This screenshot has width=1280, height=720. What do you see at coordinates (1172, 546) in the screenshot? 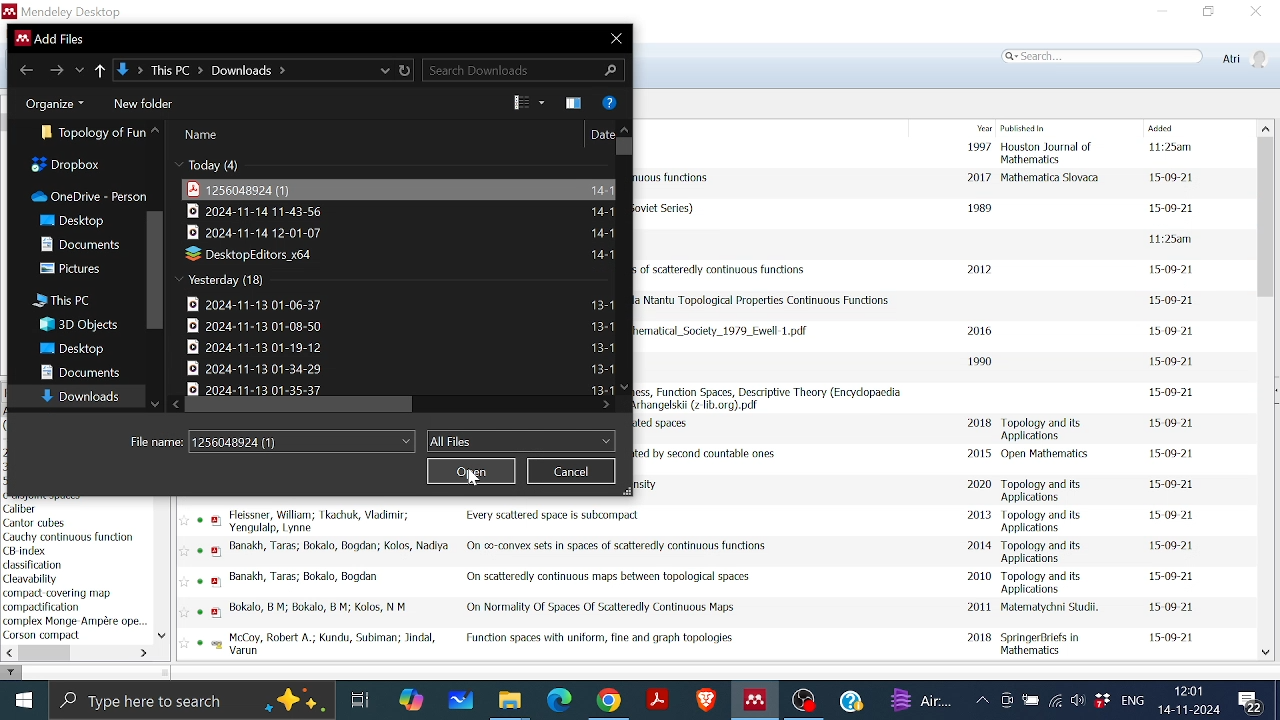
I see `date` at bounding box center [1172, 546].